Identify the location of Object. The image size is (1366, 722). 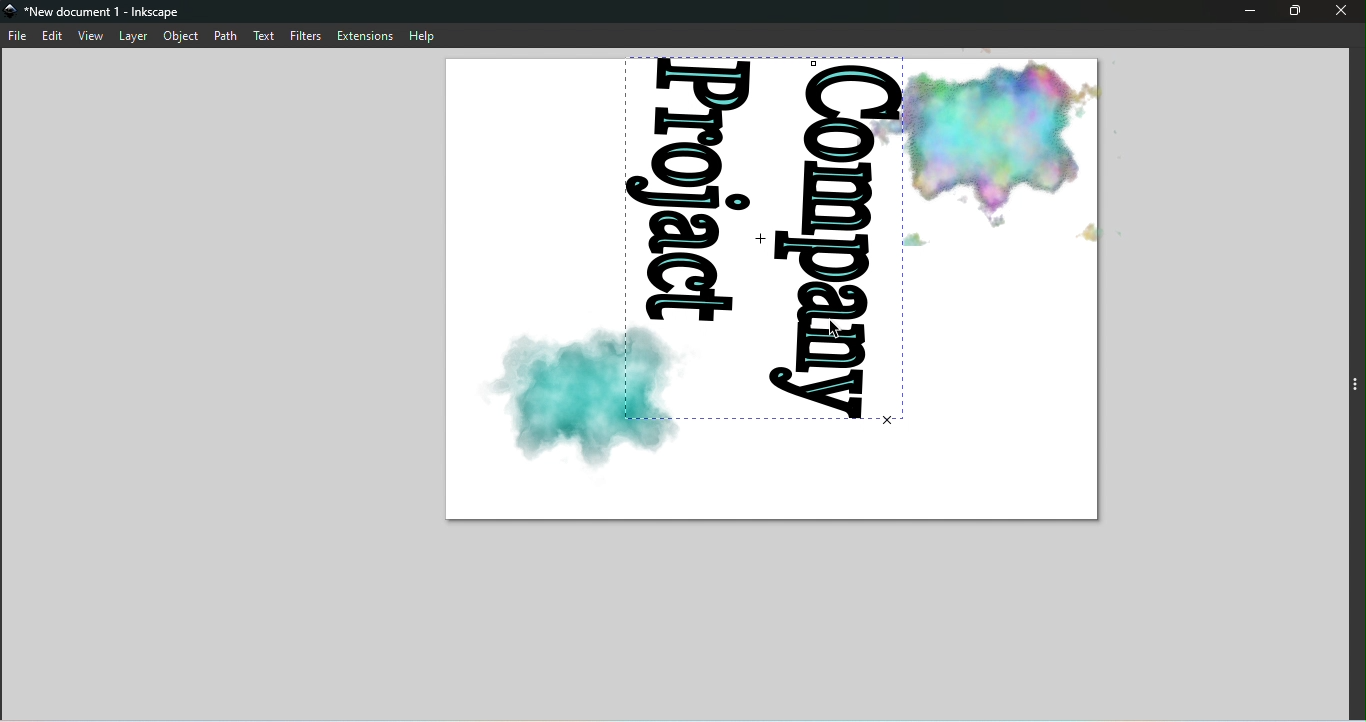
(180, 37).